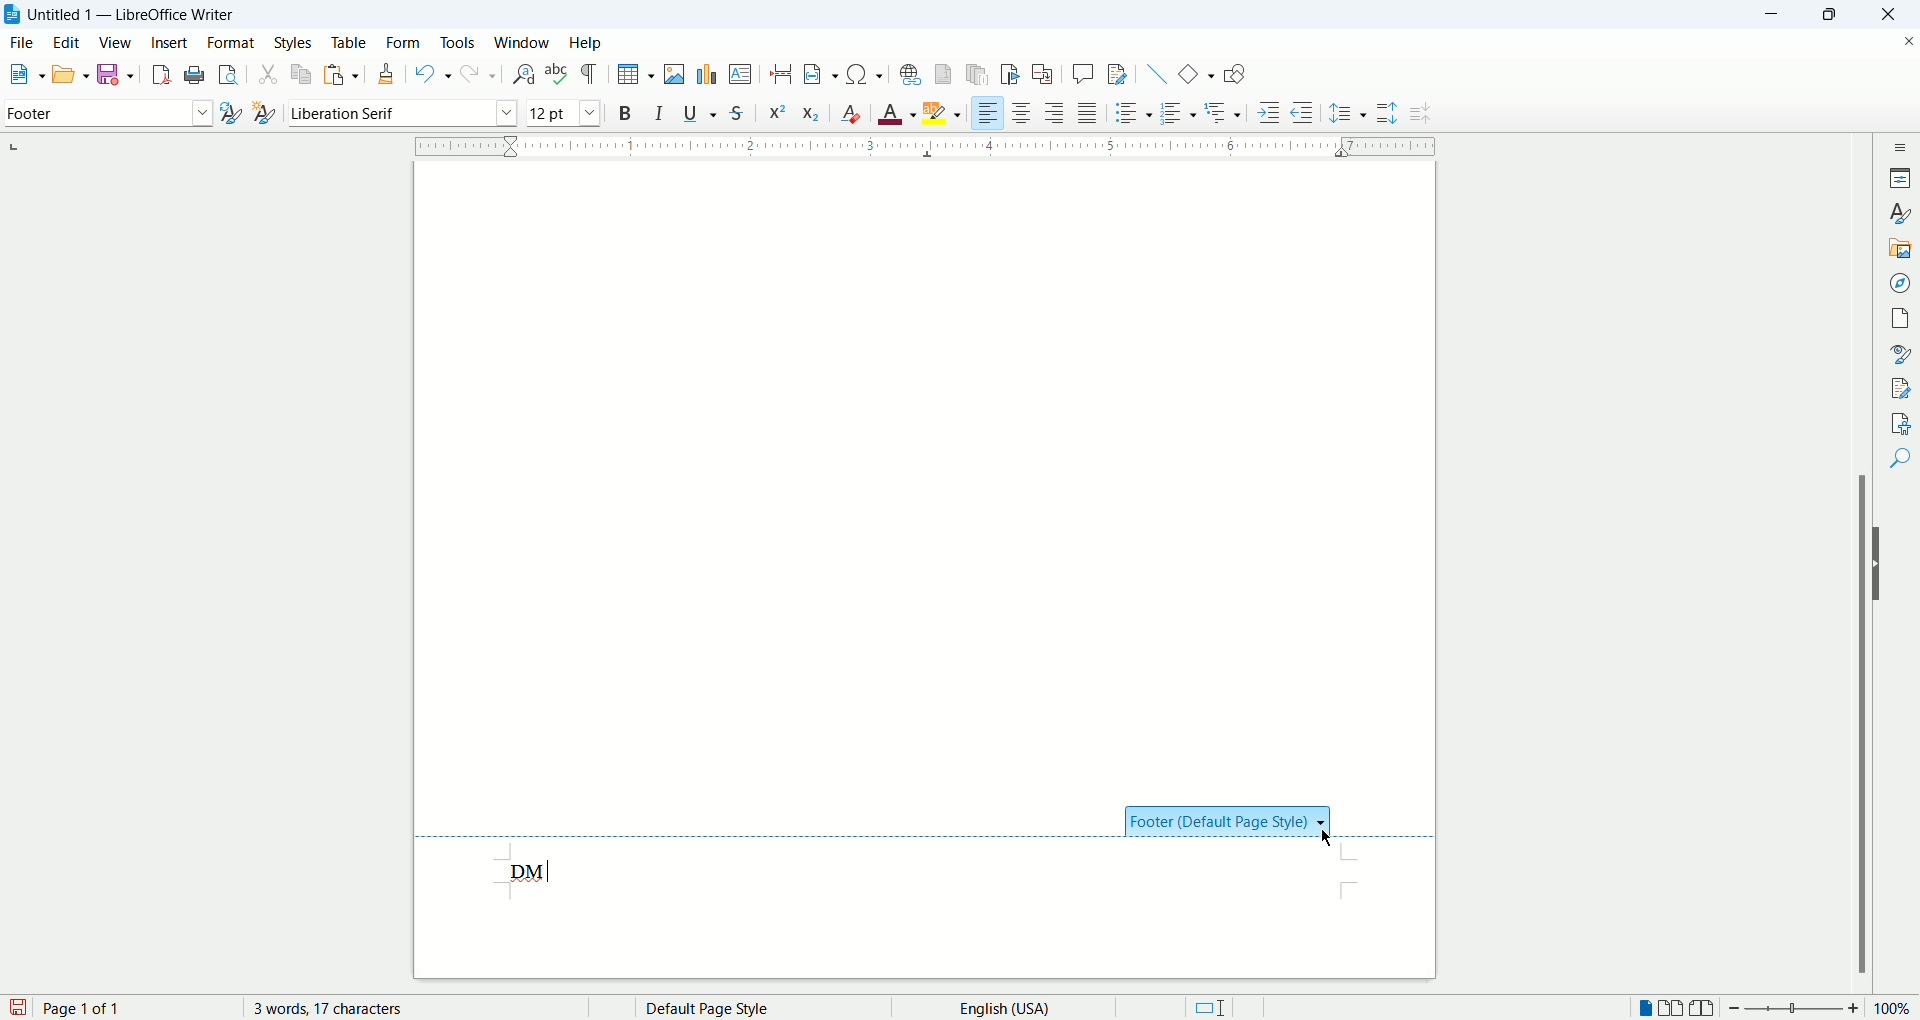 The image size is (1920, 1020). Describe the element at coordinates (303, 73) in the screenshot. I see `copy` at that location.